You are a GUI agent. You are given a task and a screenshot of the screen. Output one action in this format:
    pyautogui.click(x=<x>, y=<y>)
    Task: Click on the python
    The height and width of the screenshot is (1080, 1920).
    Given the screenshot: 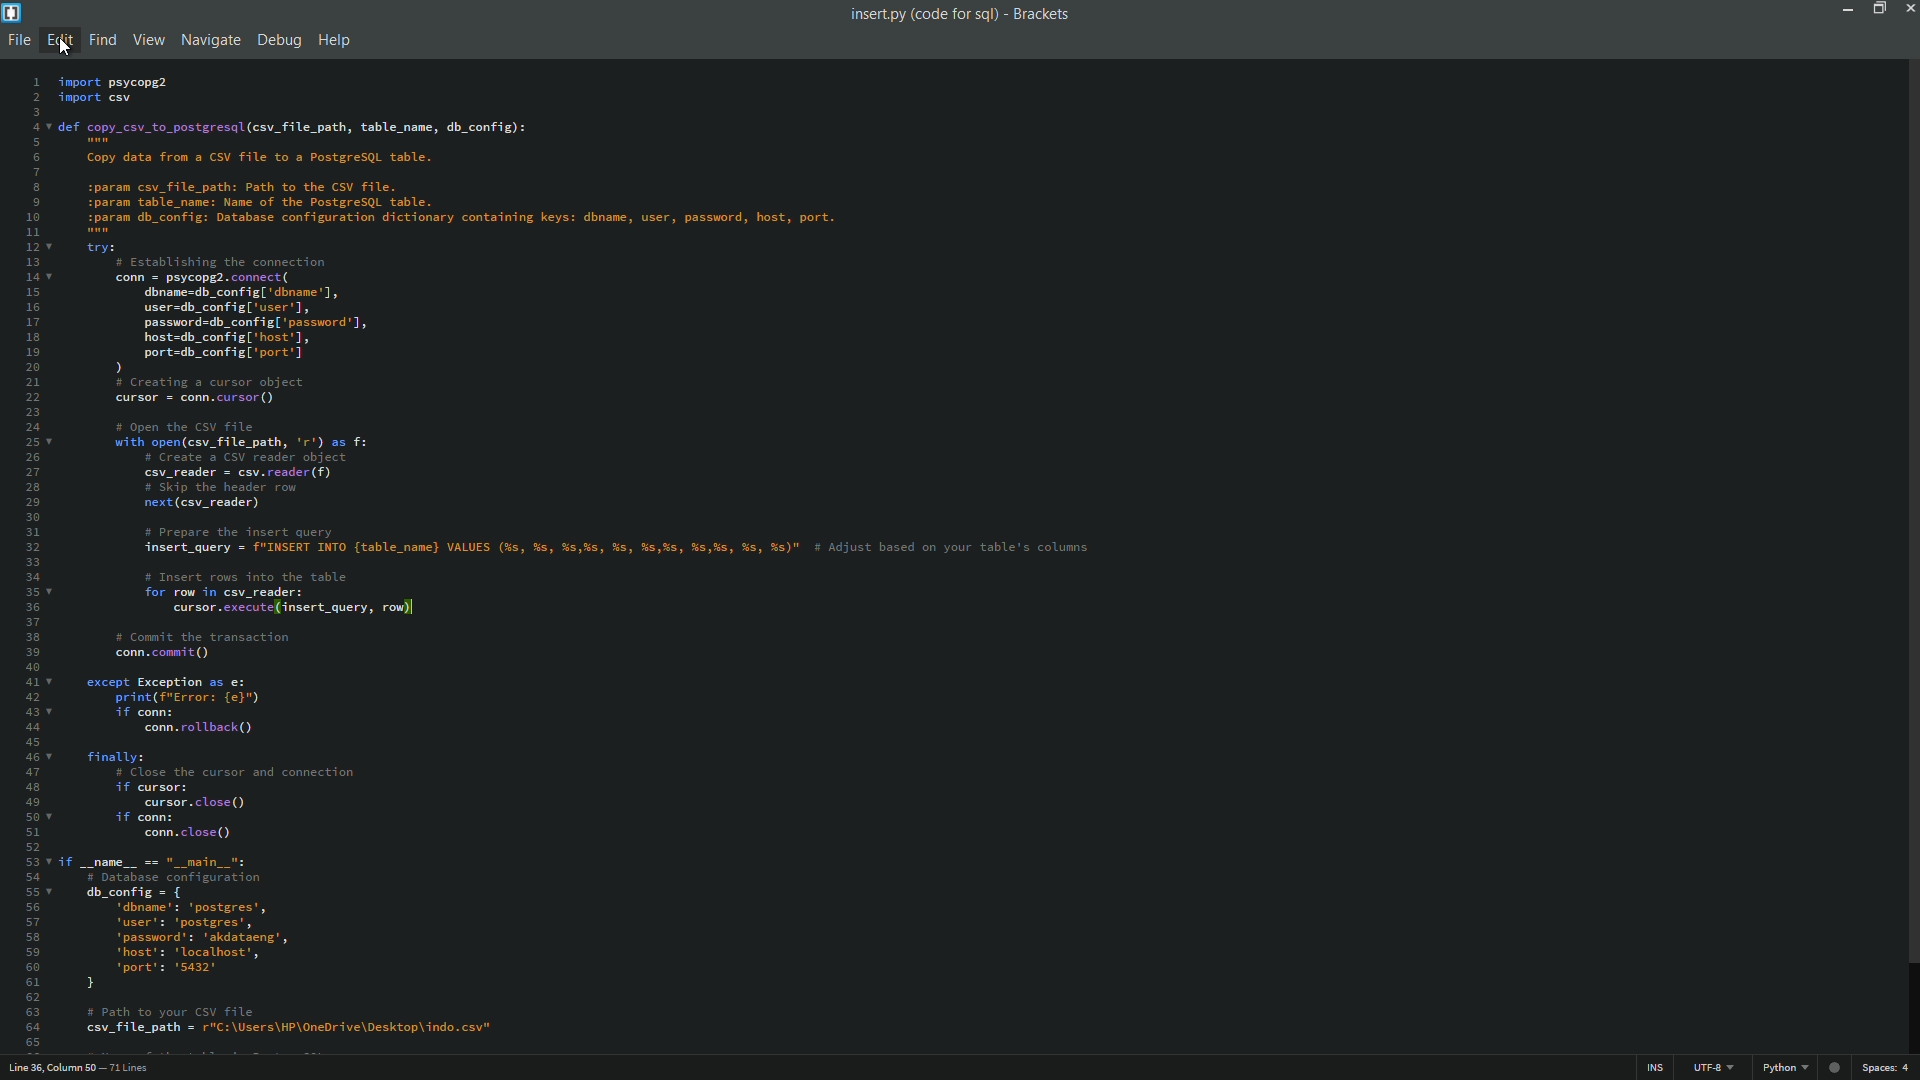 What is the action you would take?
    pyautogui.click(x=1784, y=1068)
    